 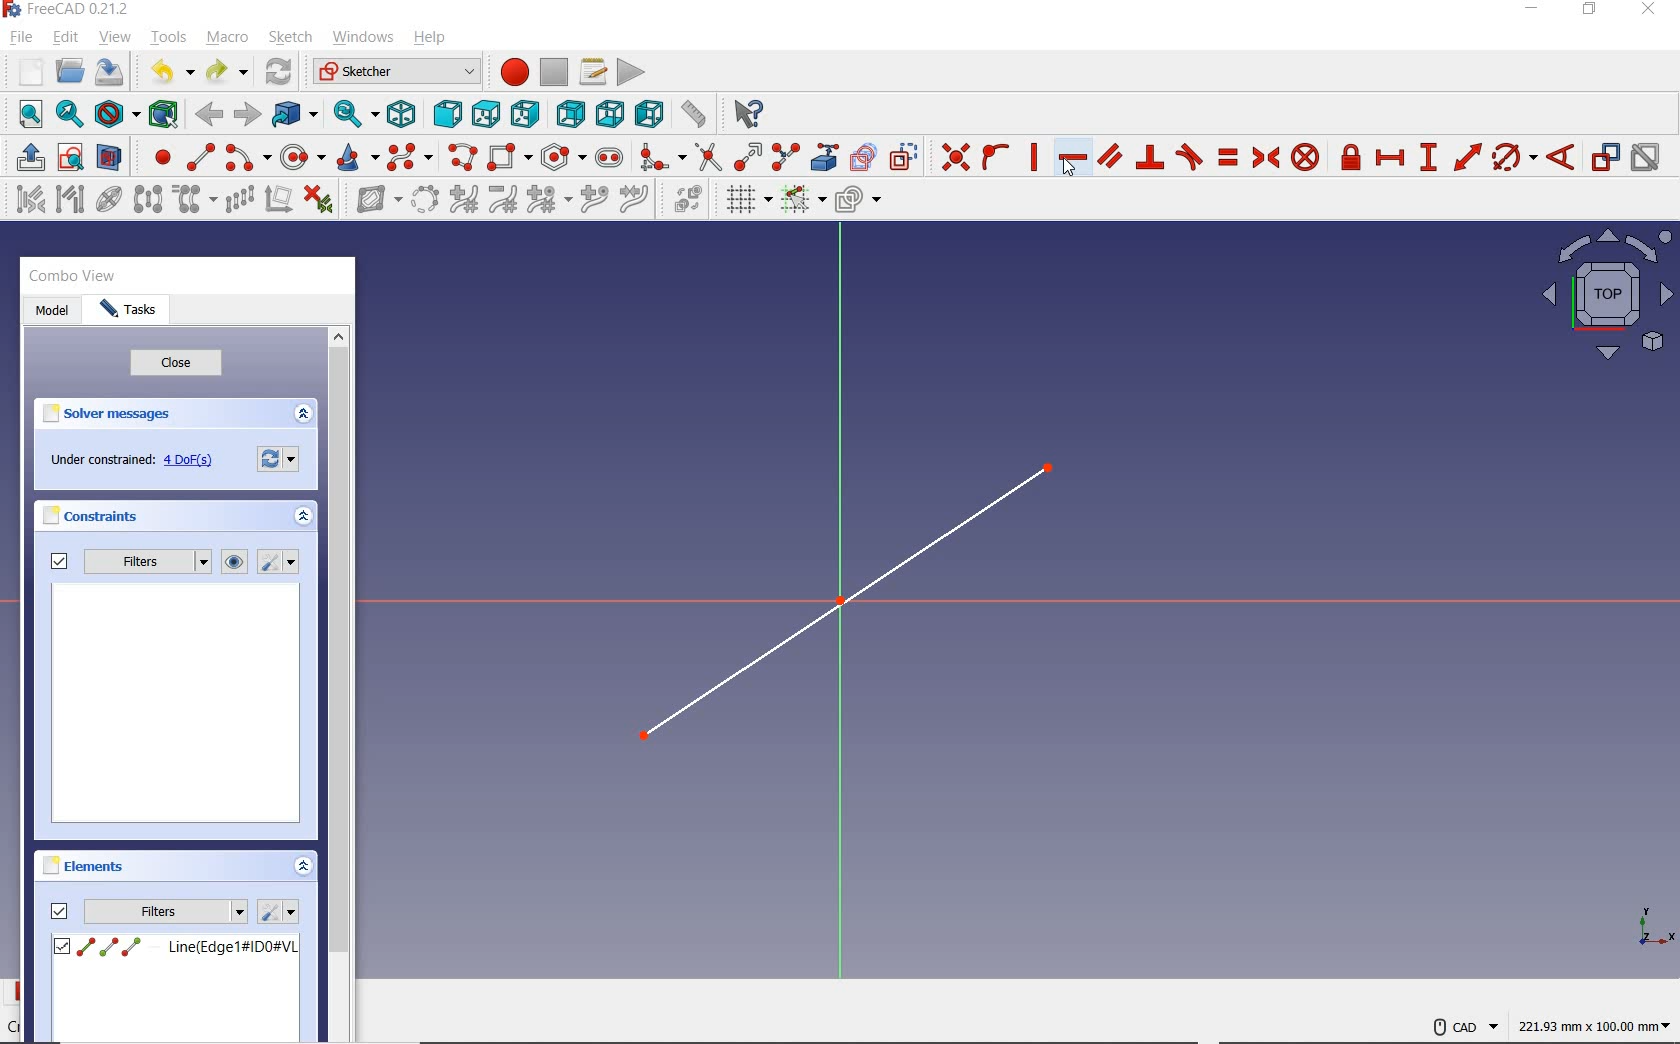 I want to click on MACRO RECORDING, so click(x=515, y=71).